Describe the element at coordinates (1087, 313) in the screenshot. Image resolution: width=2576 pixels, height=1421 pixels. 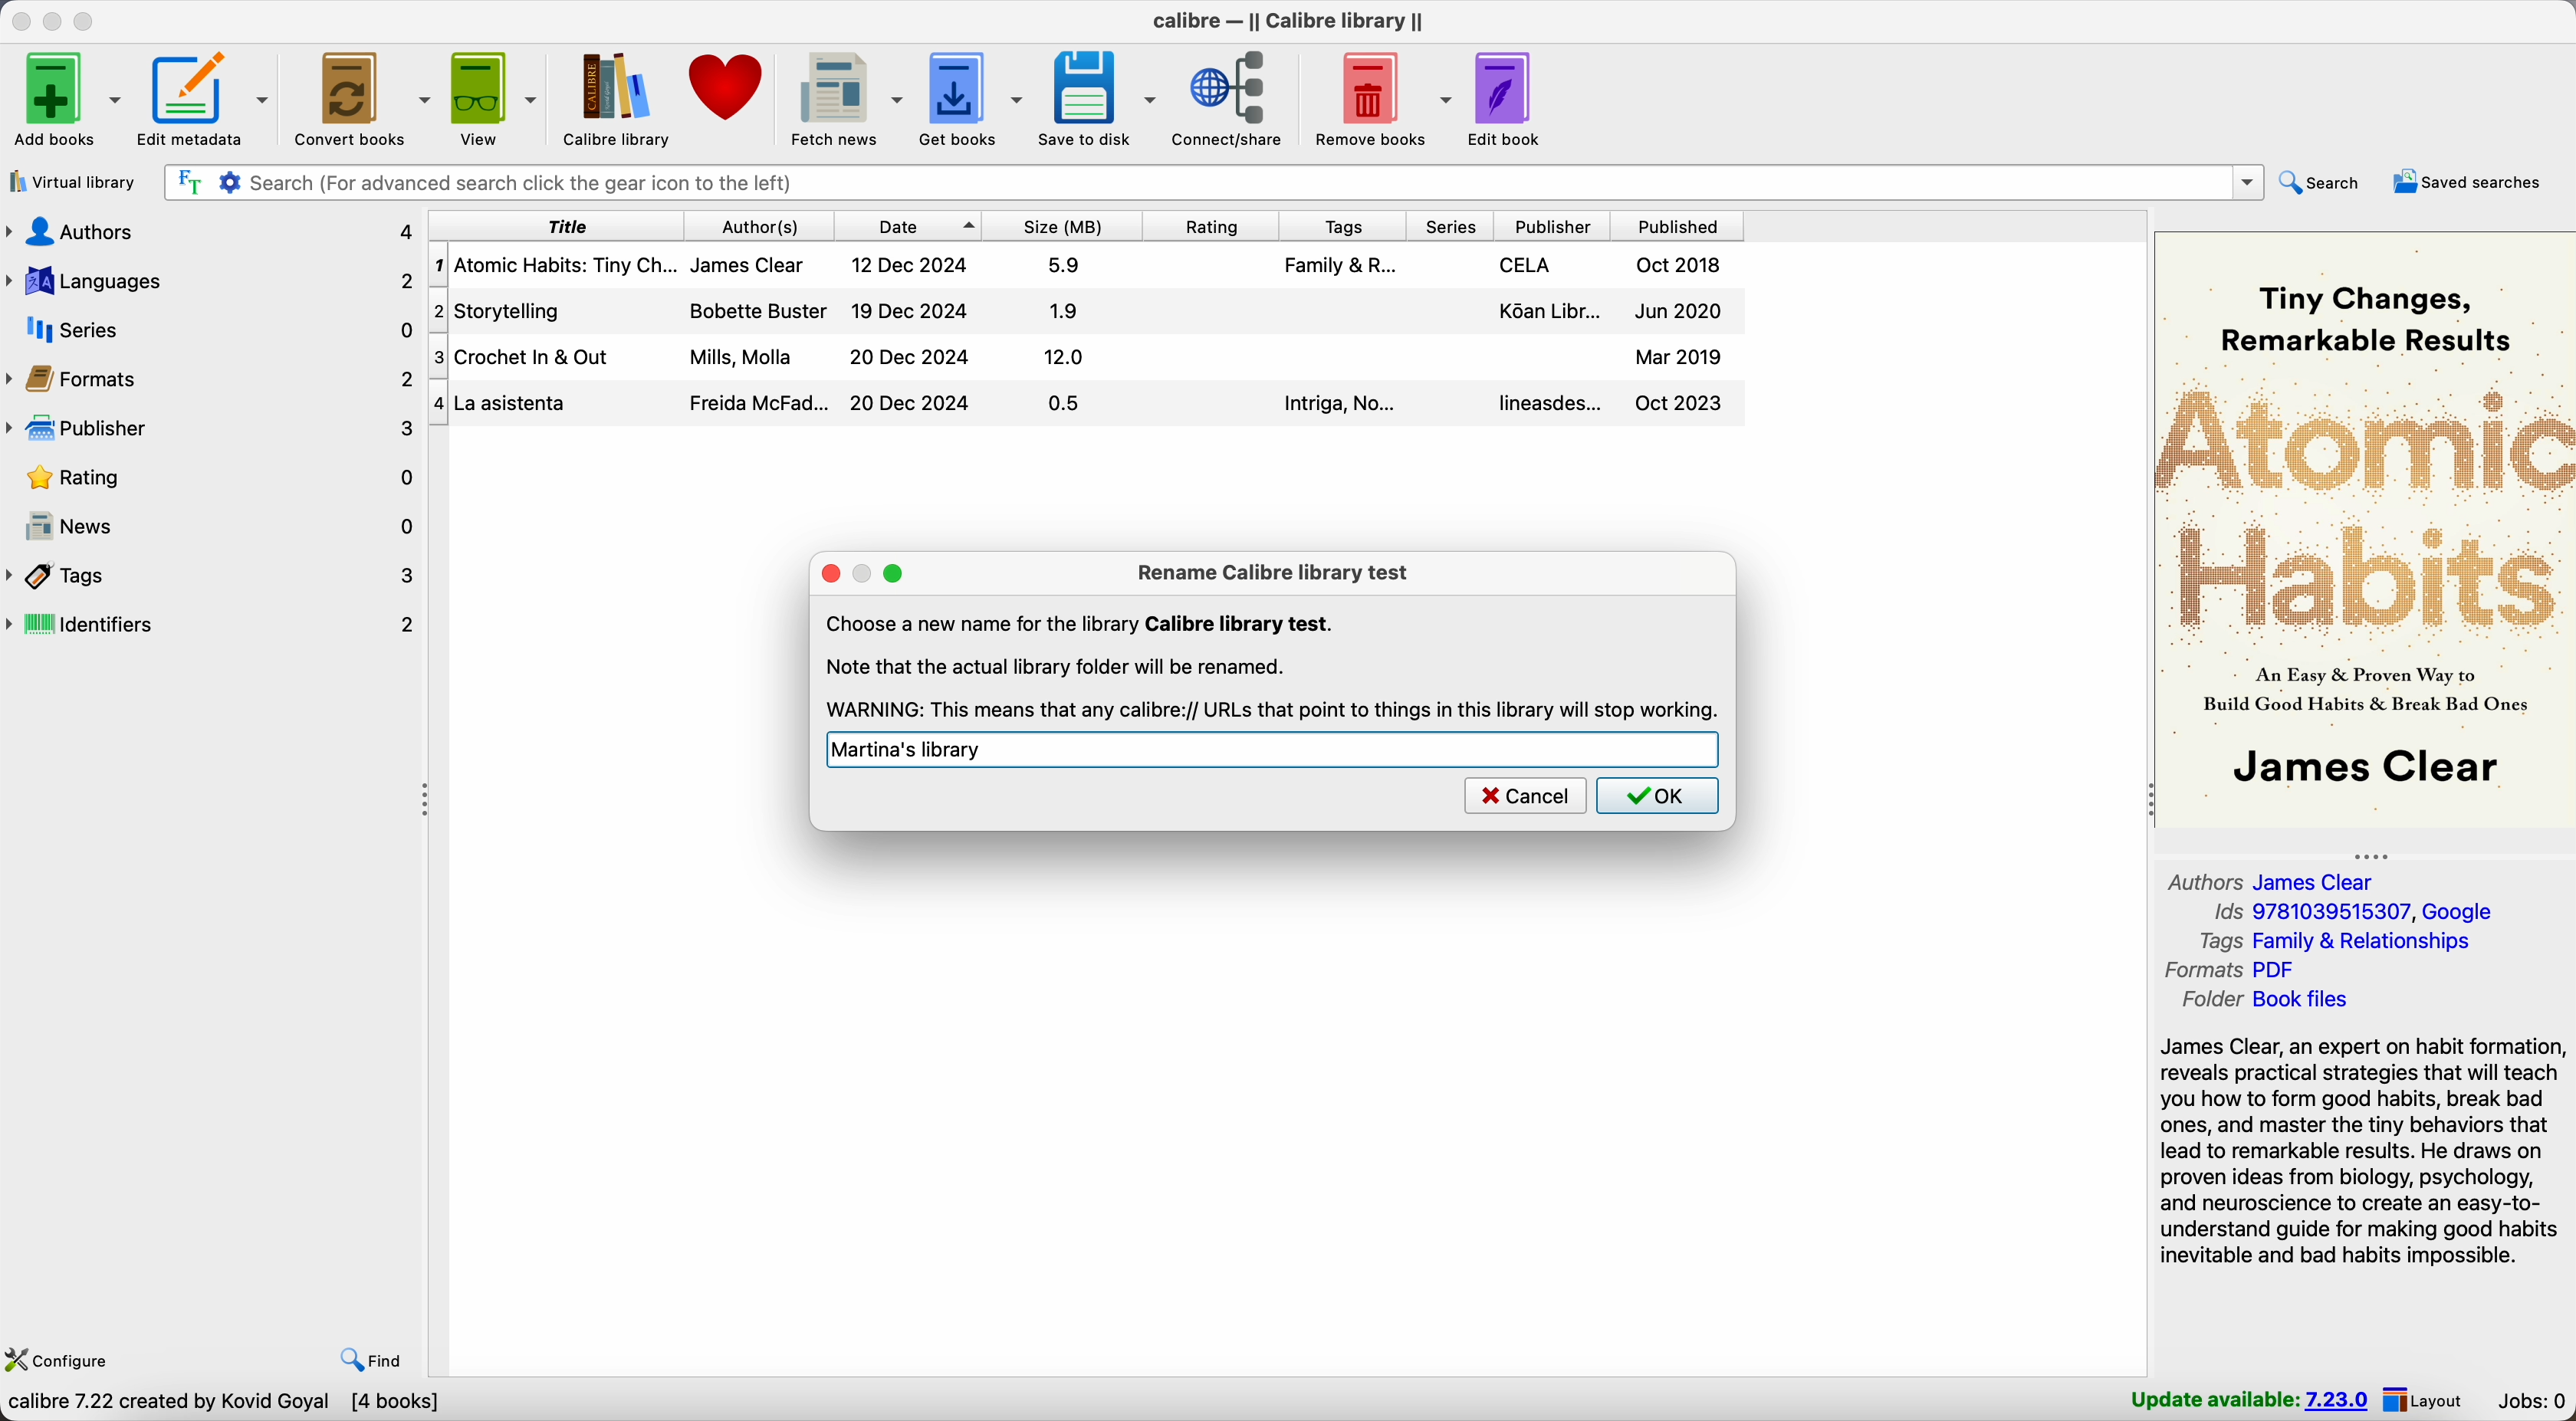
I see `Storytelling book` at that location.